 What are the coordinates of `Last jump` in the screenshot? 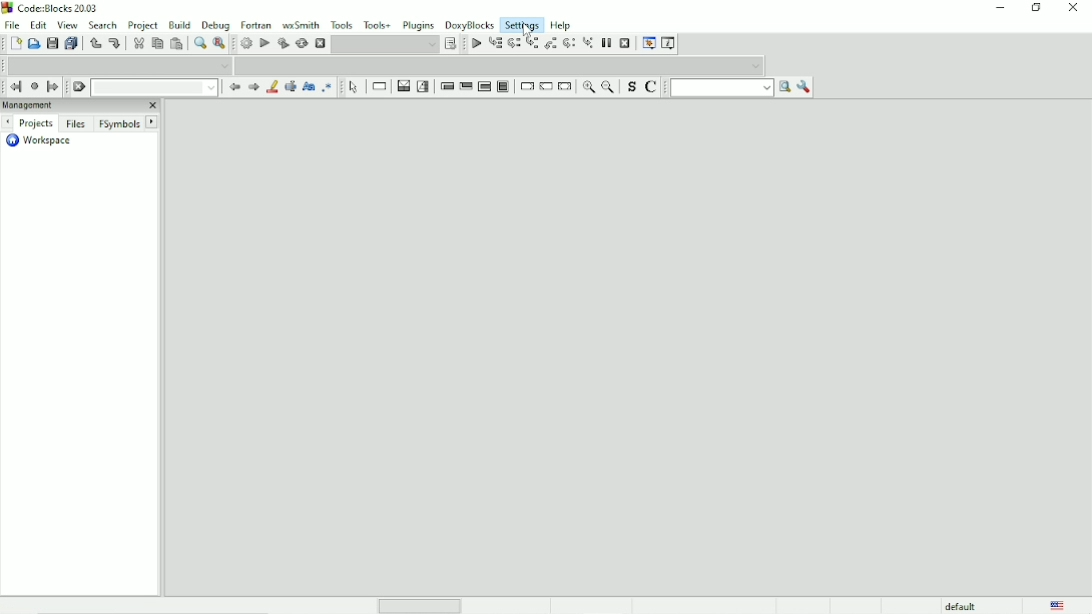 It's located at (33, 86).